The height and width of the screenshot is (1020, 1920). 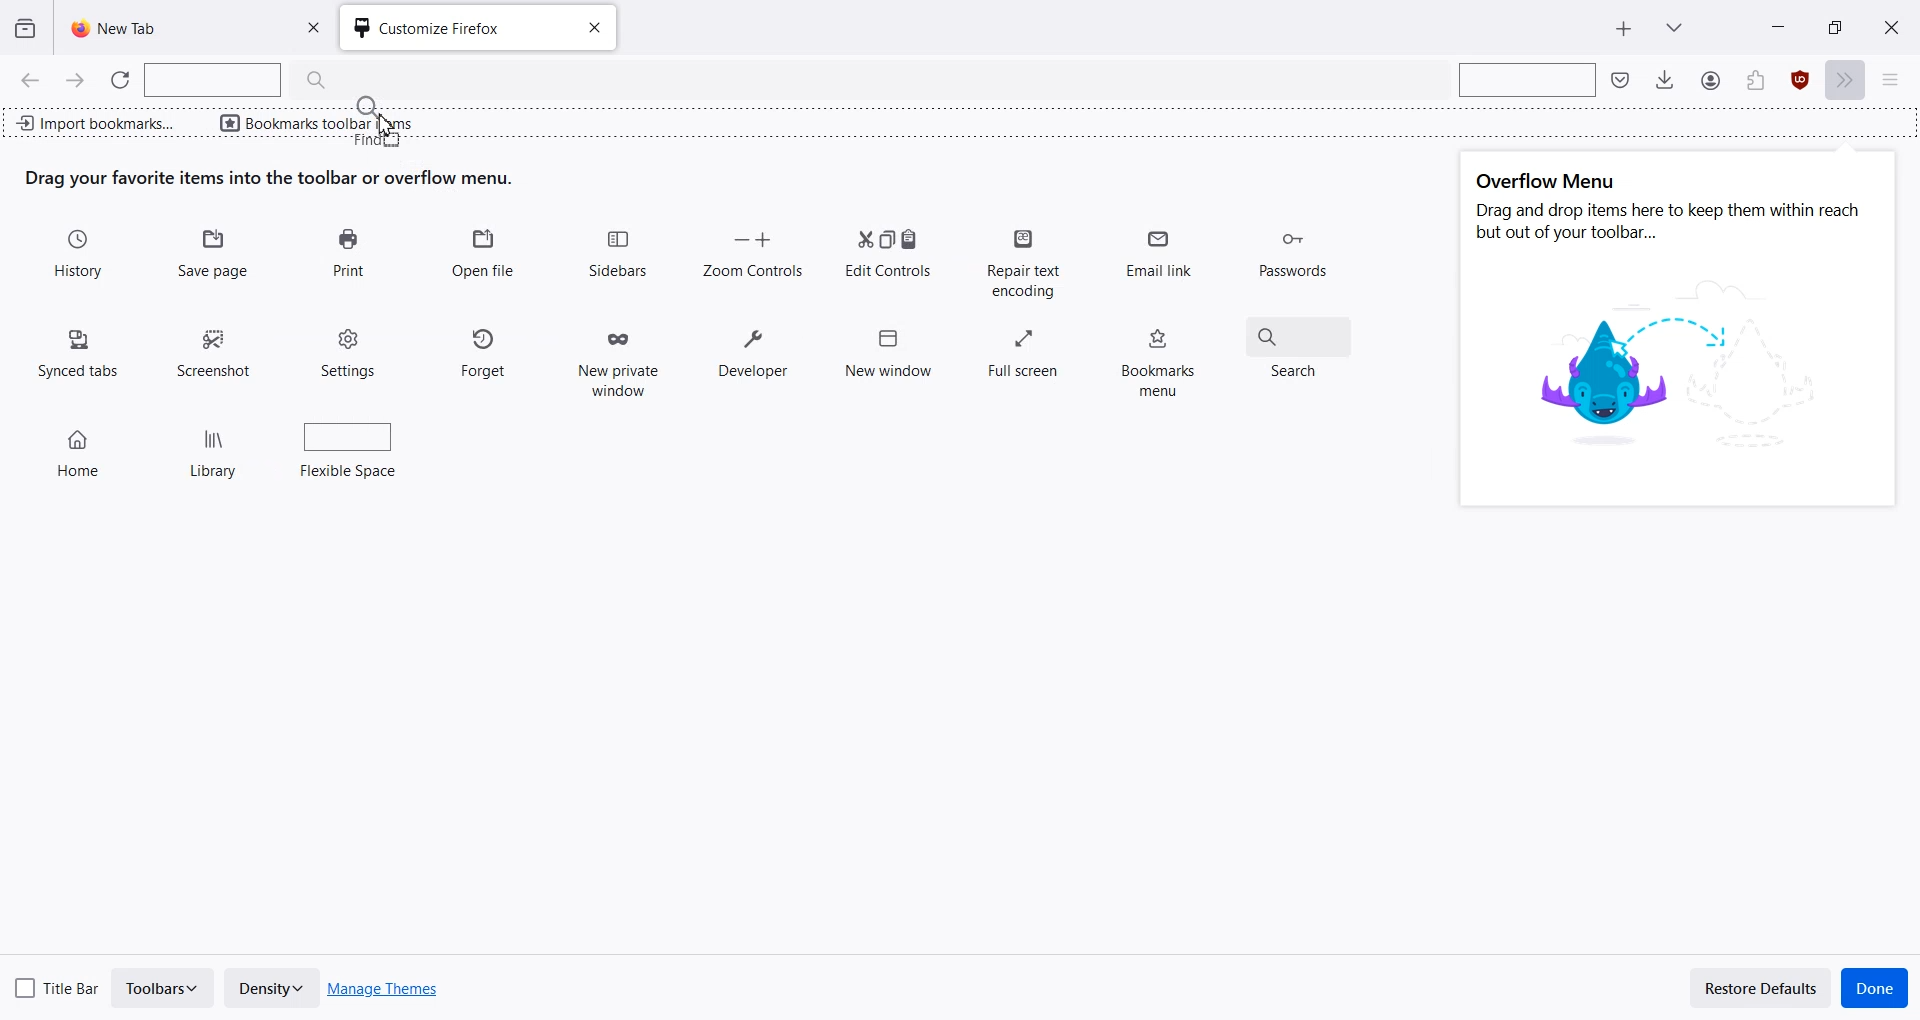 I want to click on Library, so click(x=216, y=445).